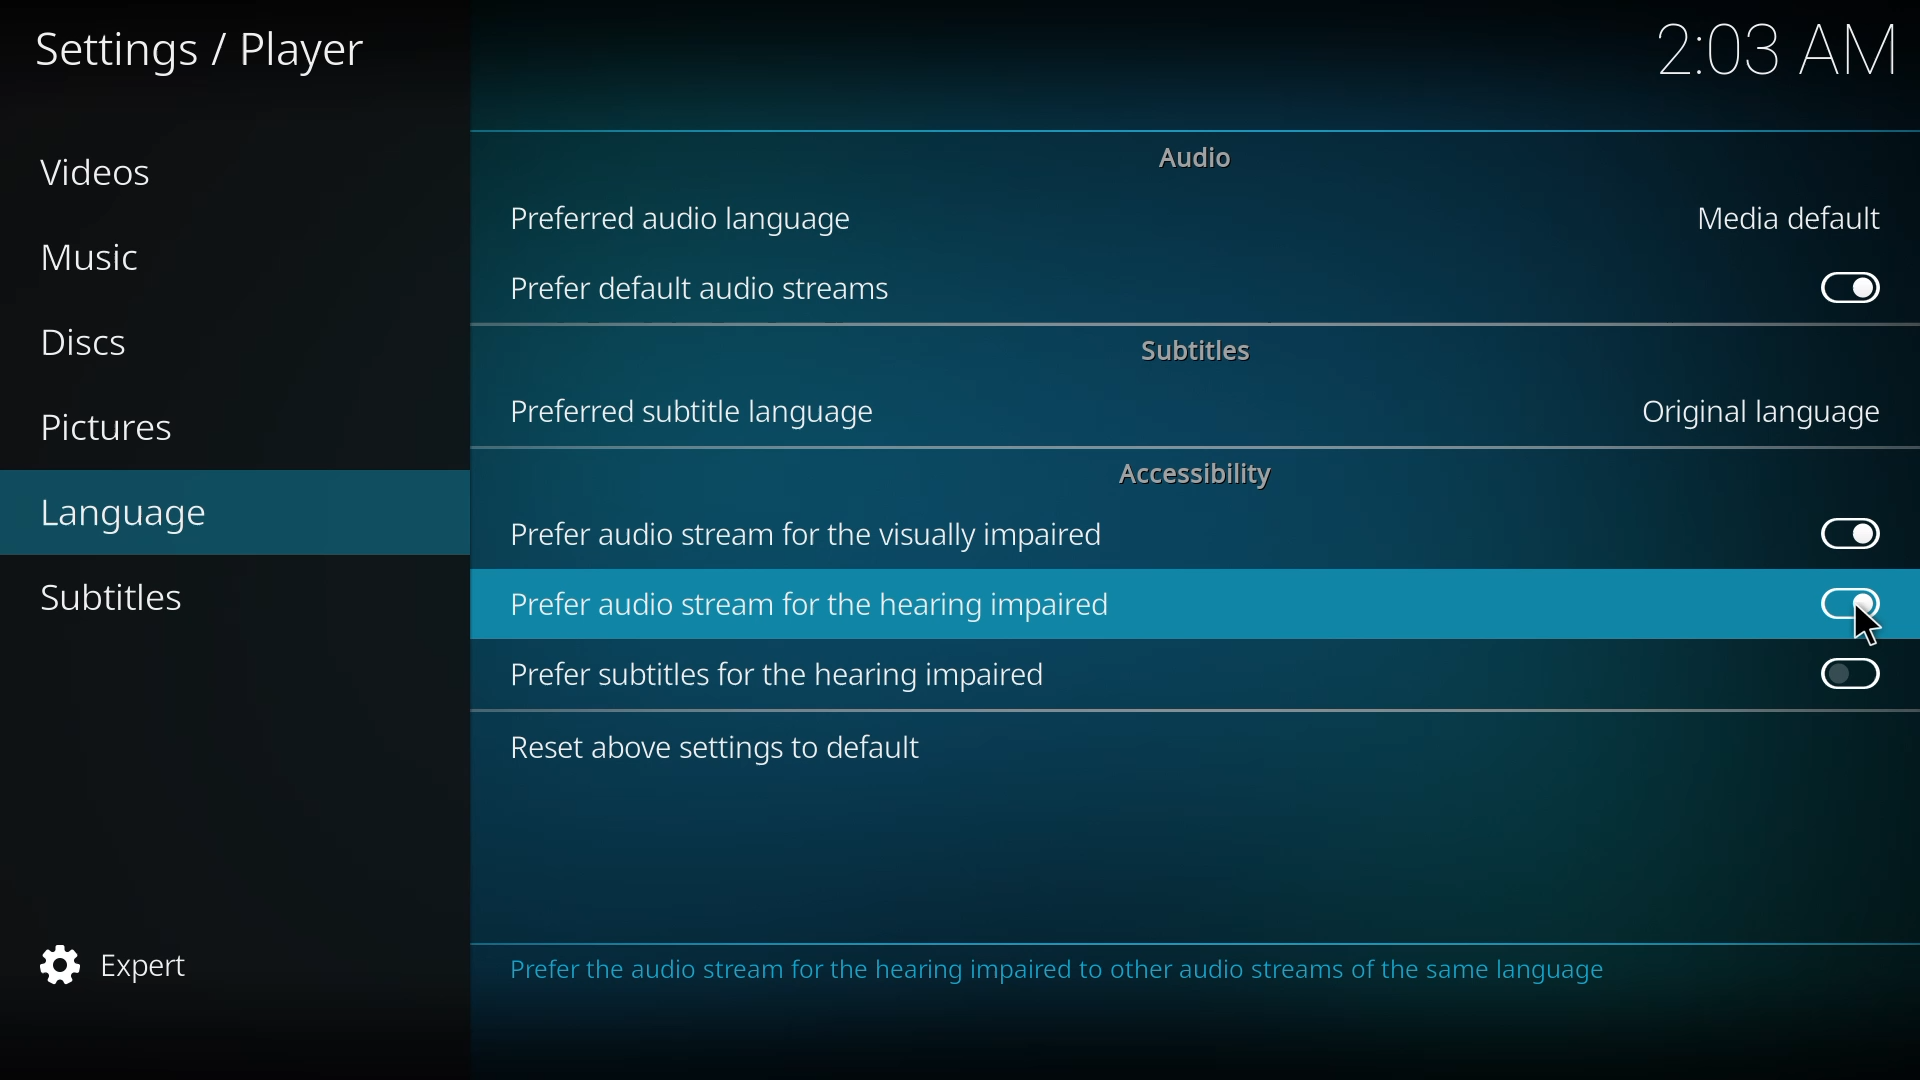 This screenshot has height=1080, width=1920. I want to click on , so click(1866, 625).